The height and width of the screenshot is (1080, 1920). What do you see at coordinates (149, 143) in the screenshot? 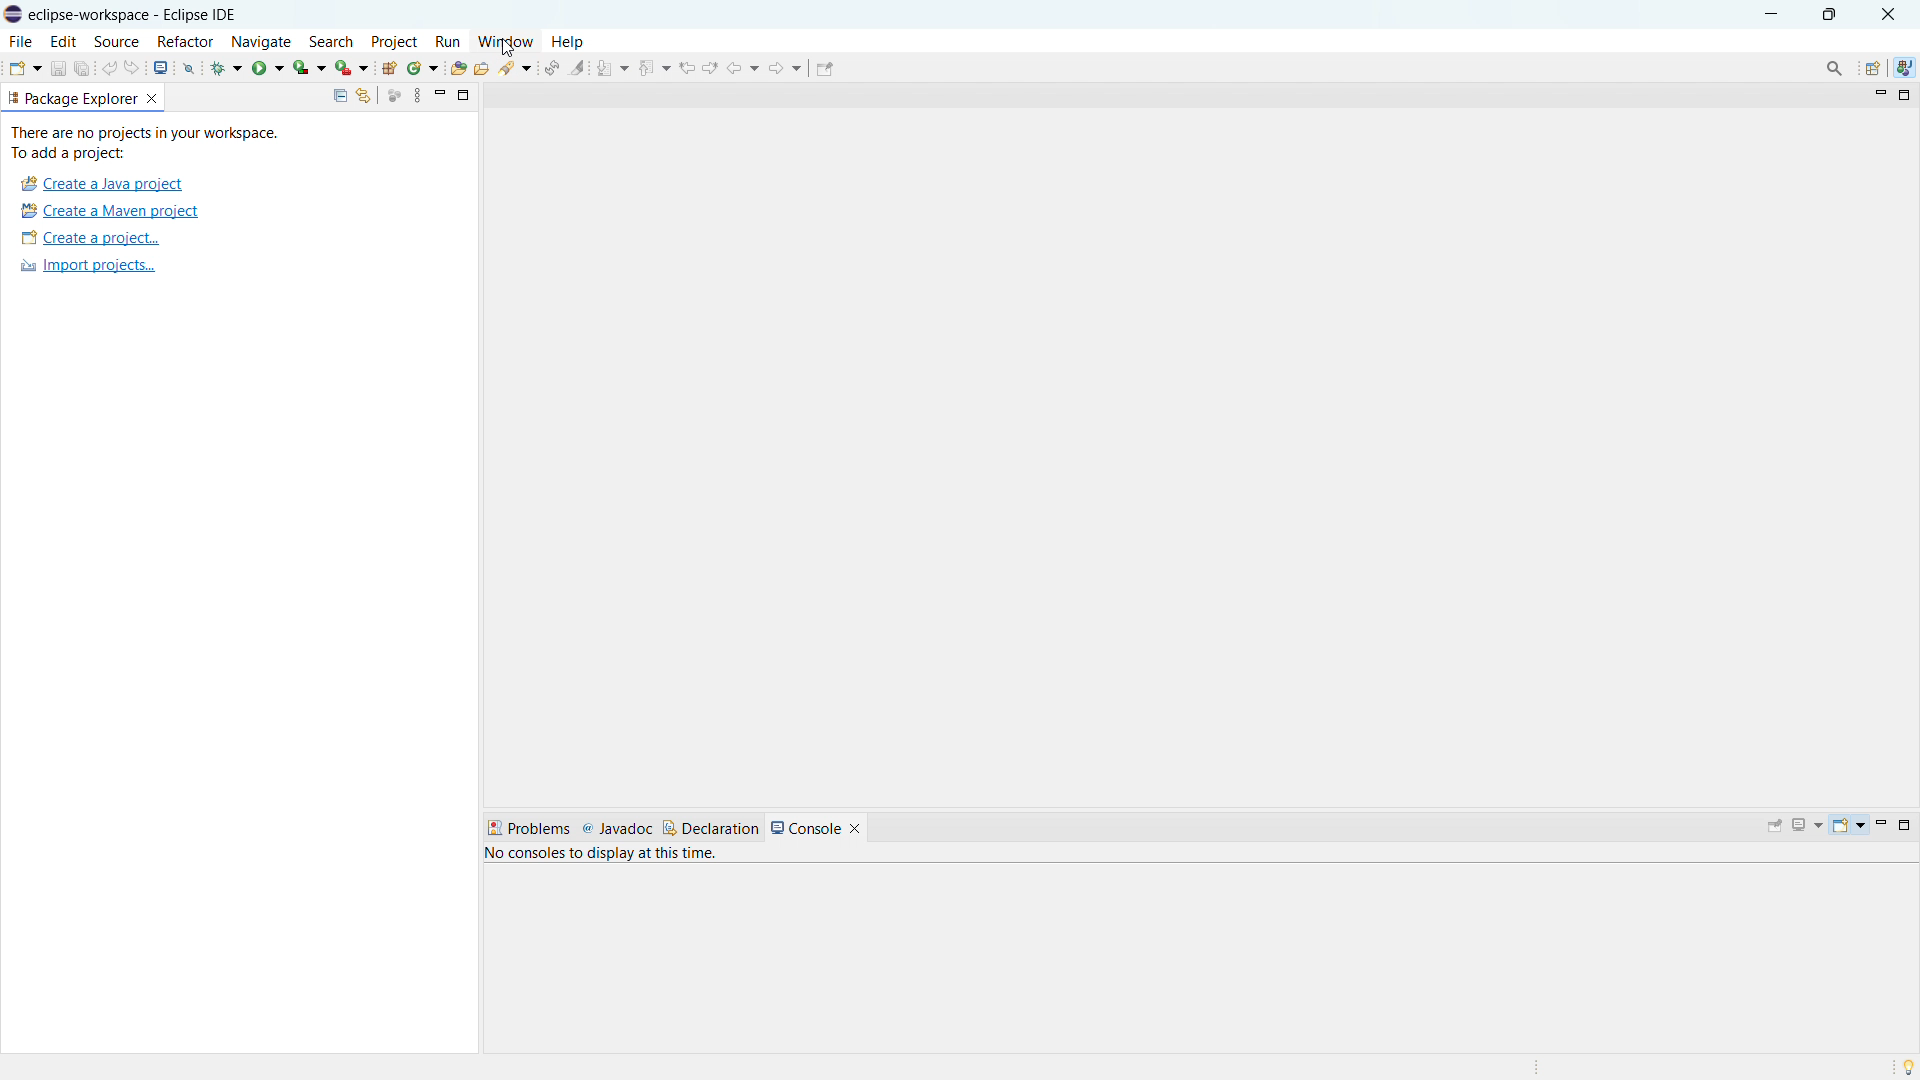
I see `There are no projects in your workspace.
To add a project:` at bounding box center [149, 143].